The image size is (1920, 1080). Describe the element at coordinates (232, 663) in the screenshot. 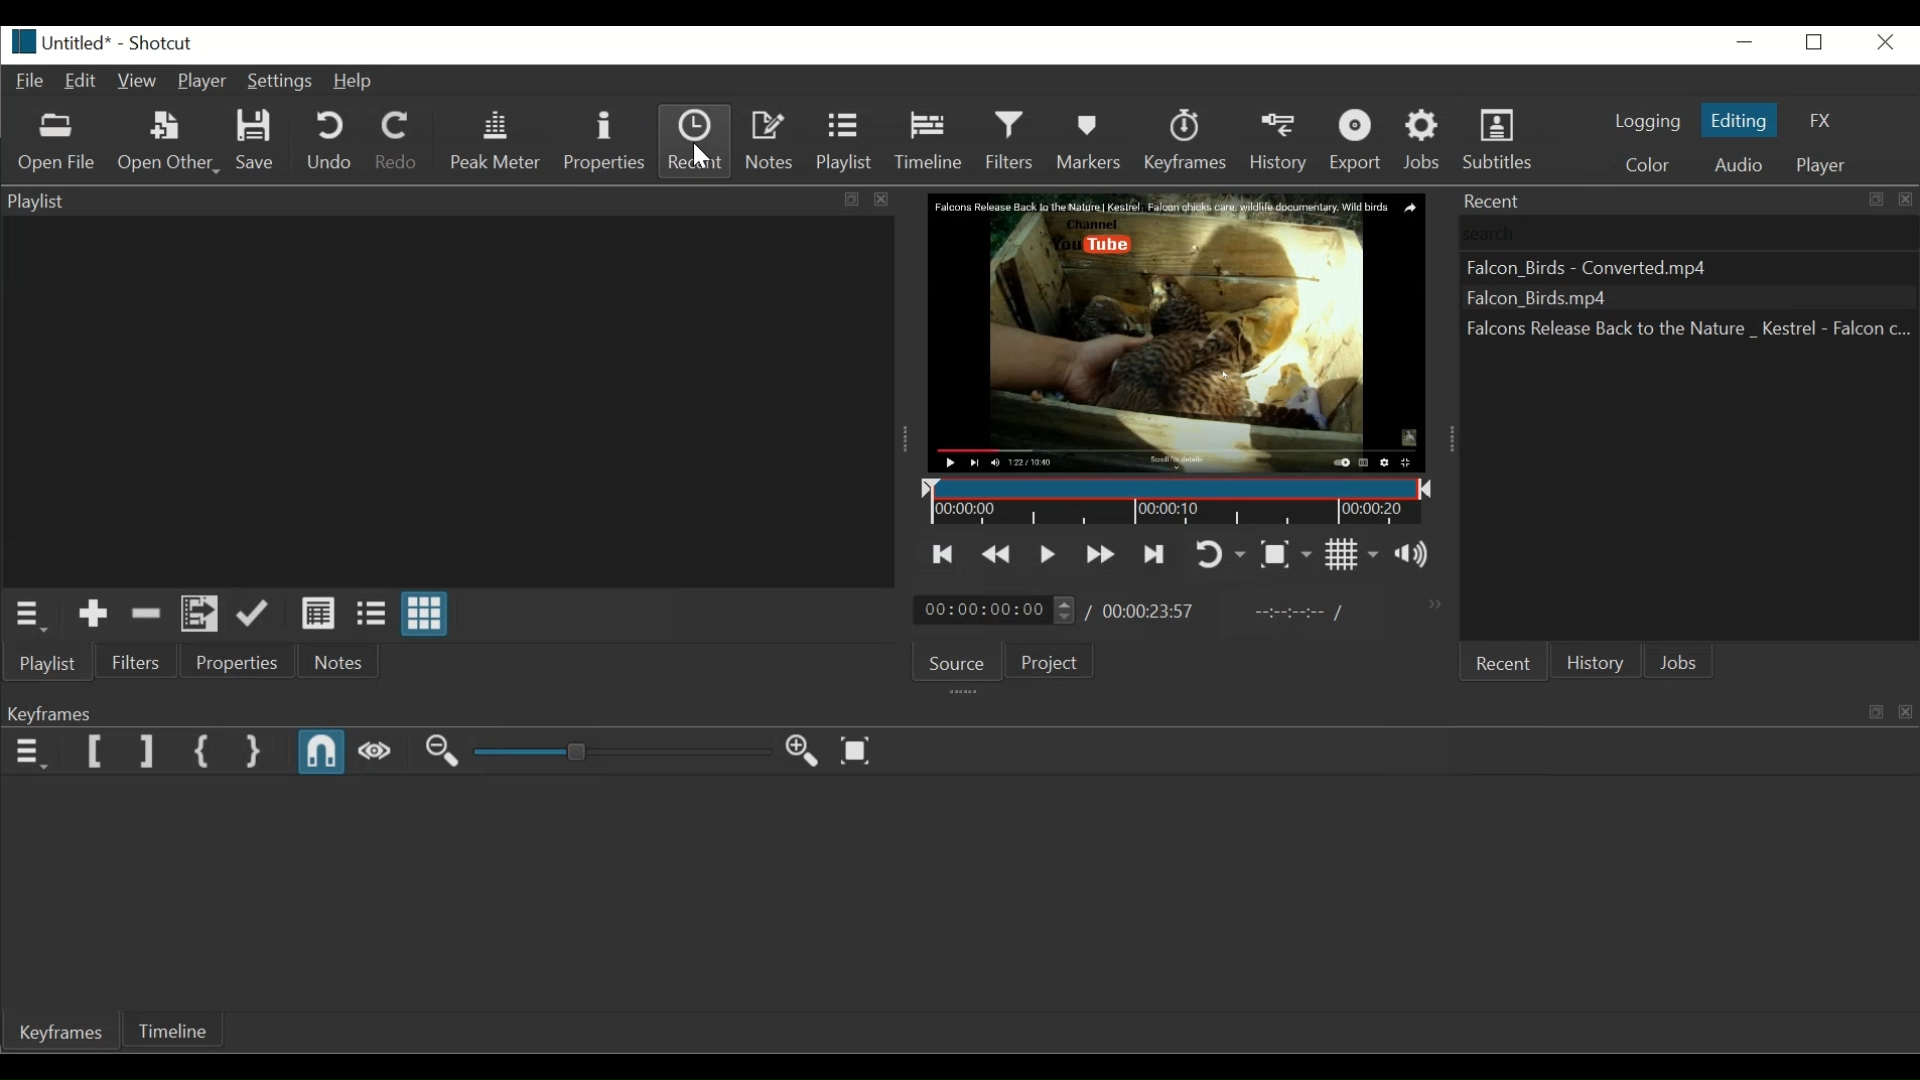

I see `Properties` at that location.